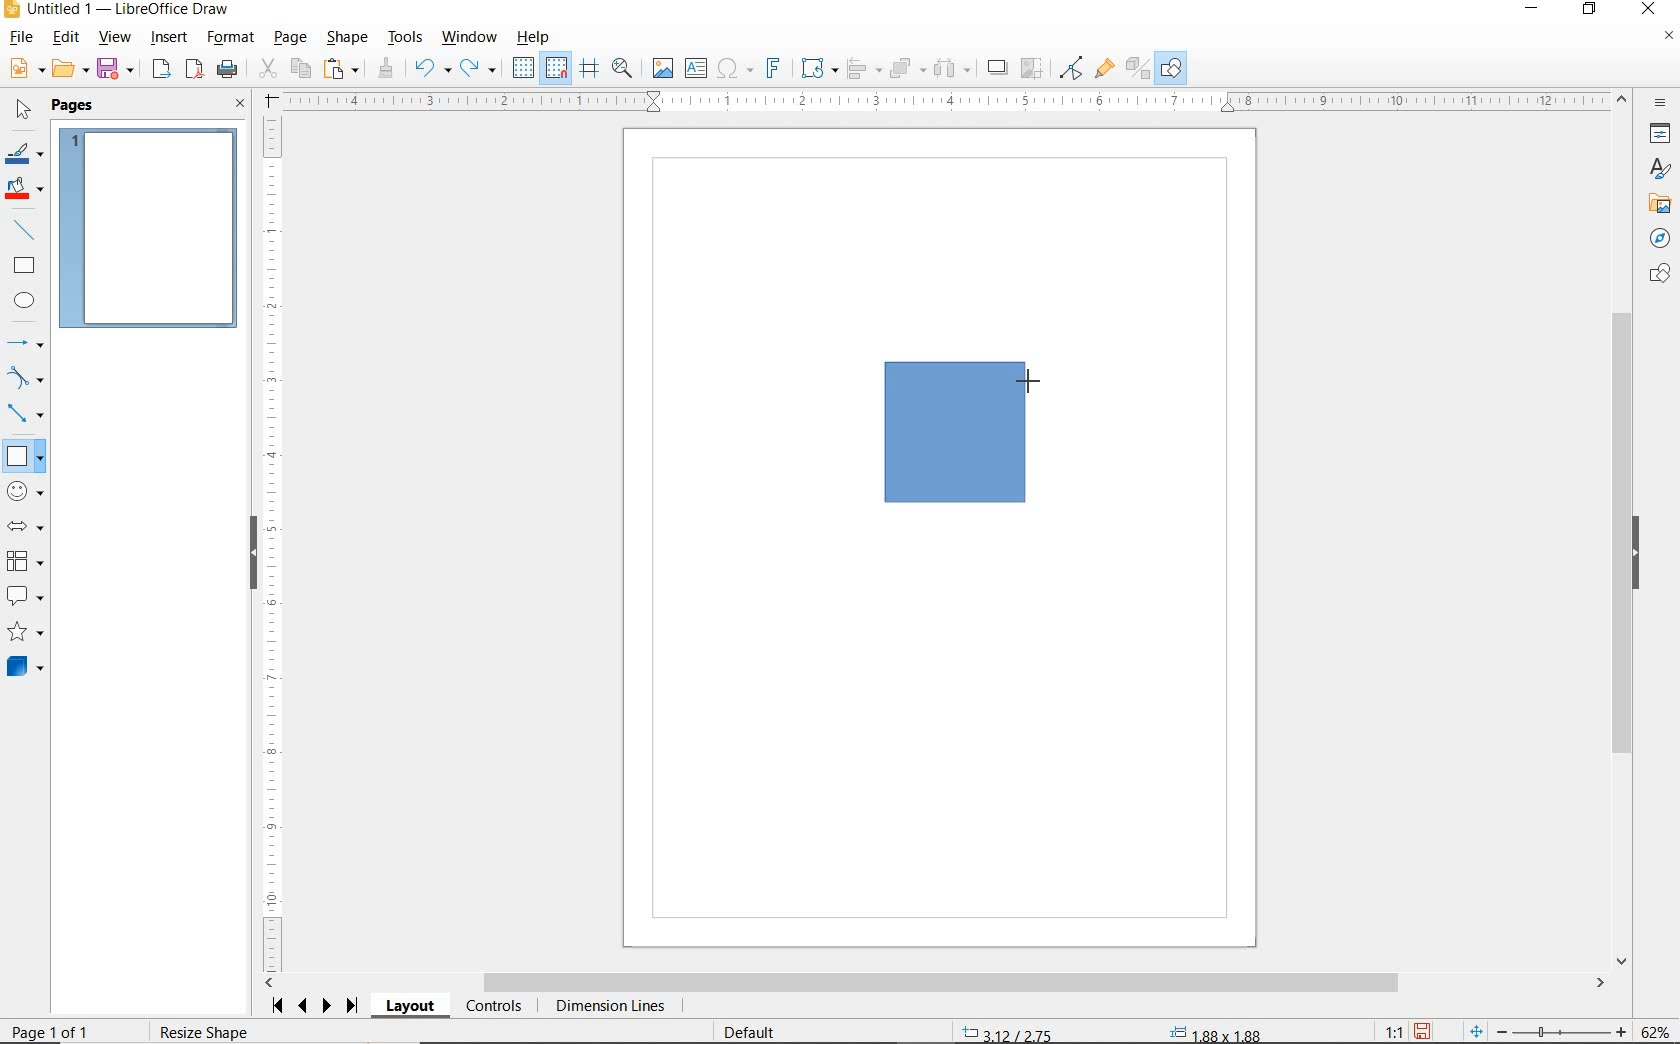  Describe the element at coordinates (953, 68) in the screenshot. I see `SELECT AT LEAST THREE OBJECTS TO DISTRIBUTE` at that location.